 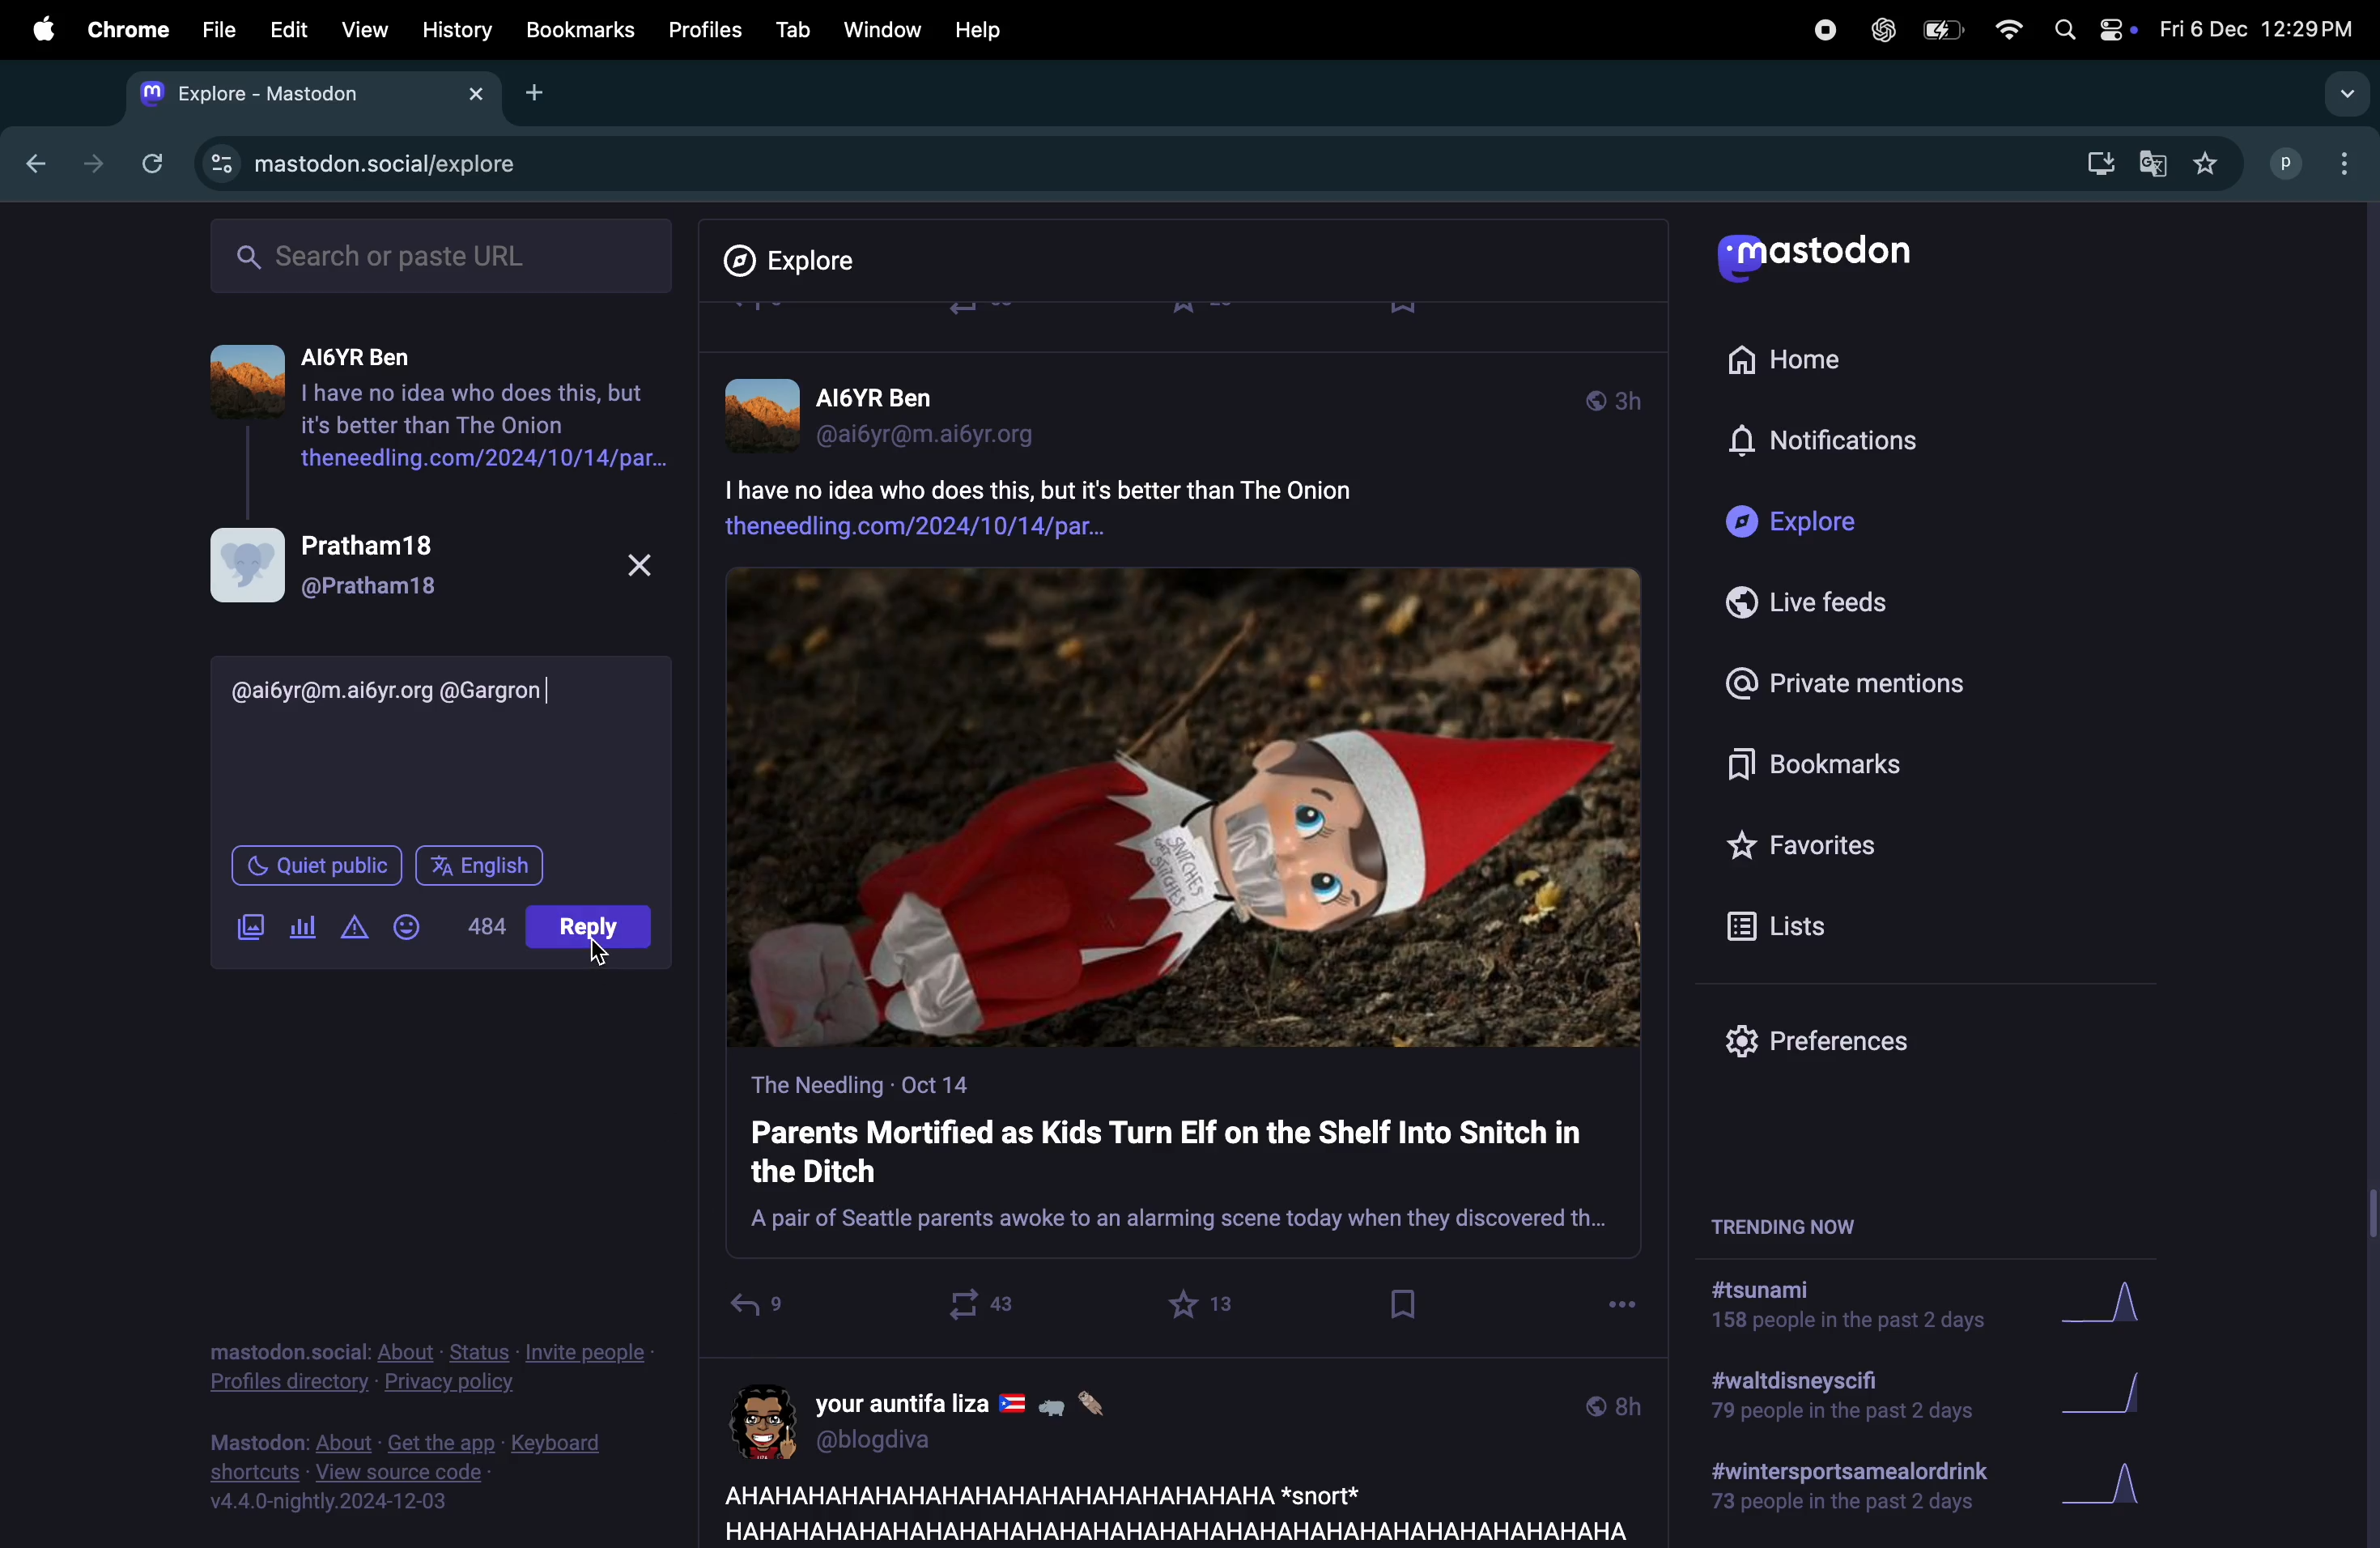 What do you see at coordinates (1168, 1510) in the screenshot?
I see `post` at bounding box center [1168, 1510].